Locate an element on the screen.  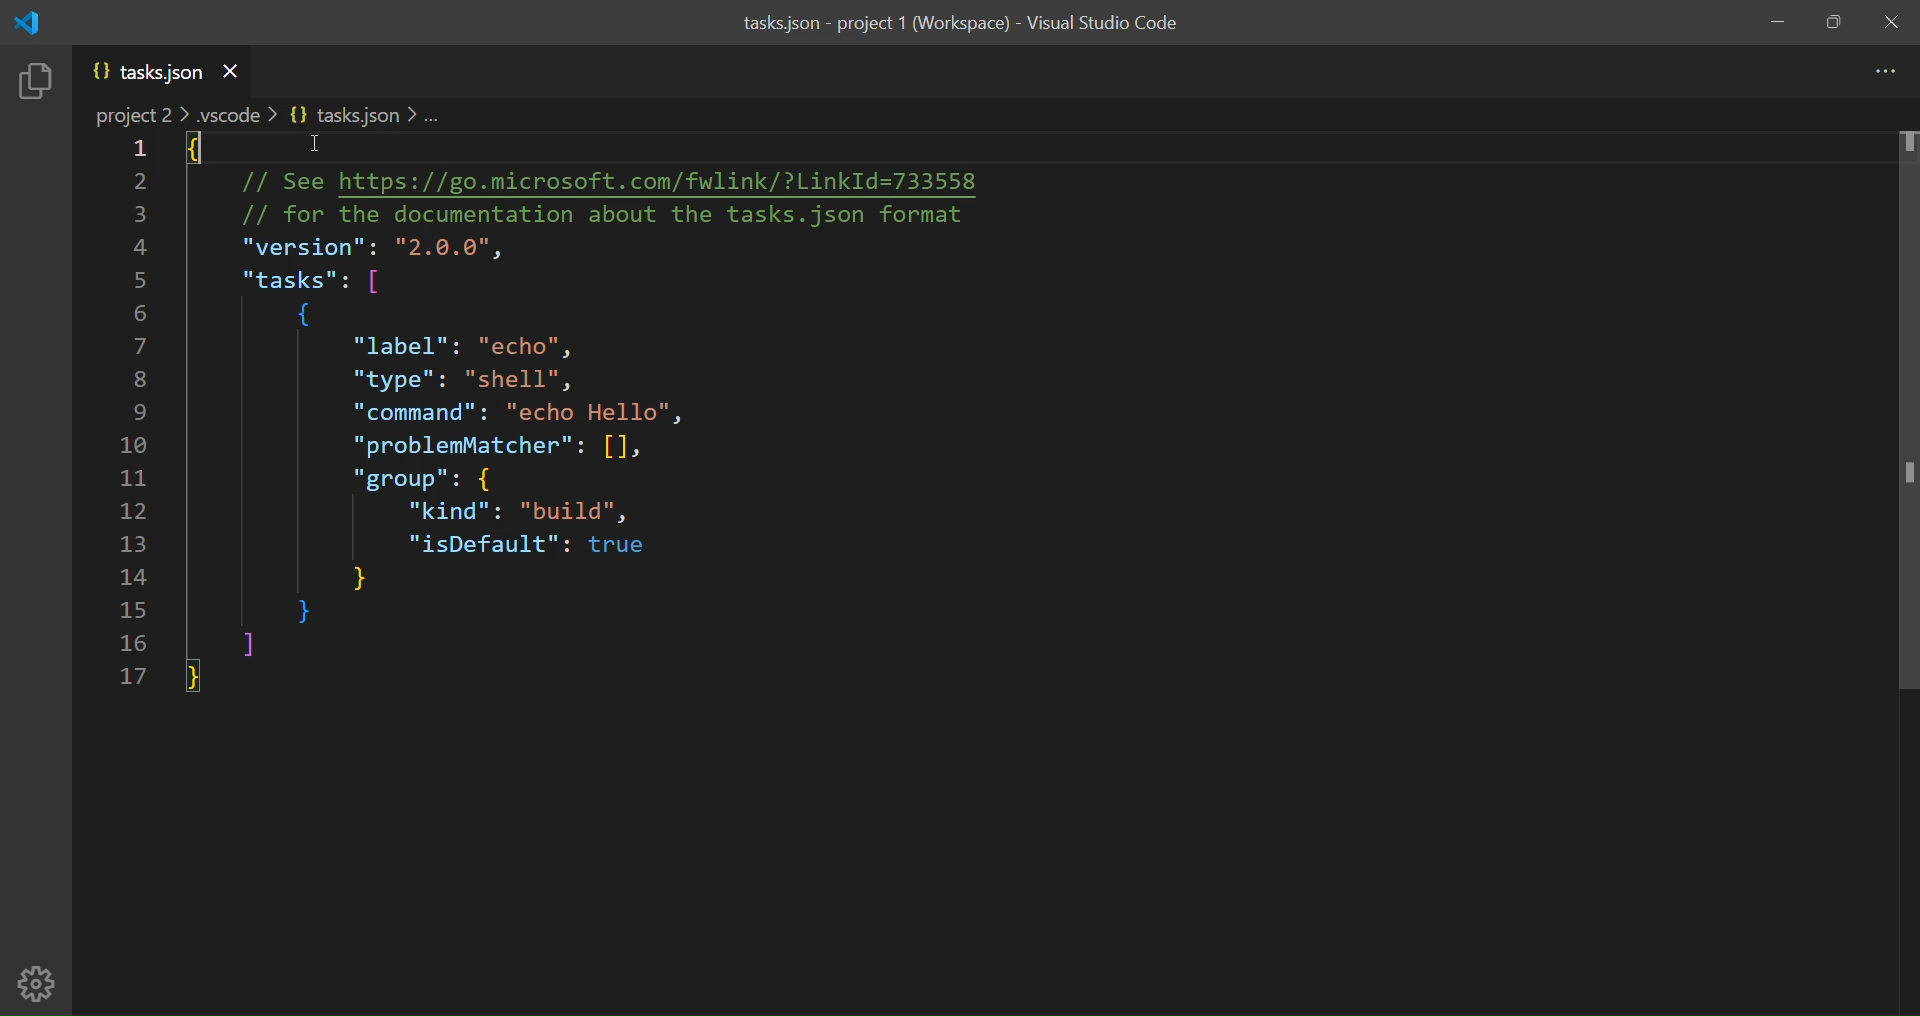
more actions is located at coordinates (1882, 70).